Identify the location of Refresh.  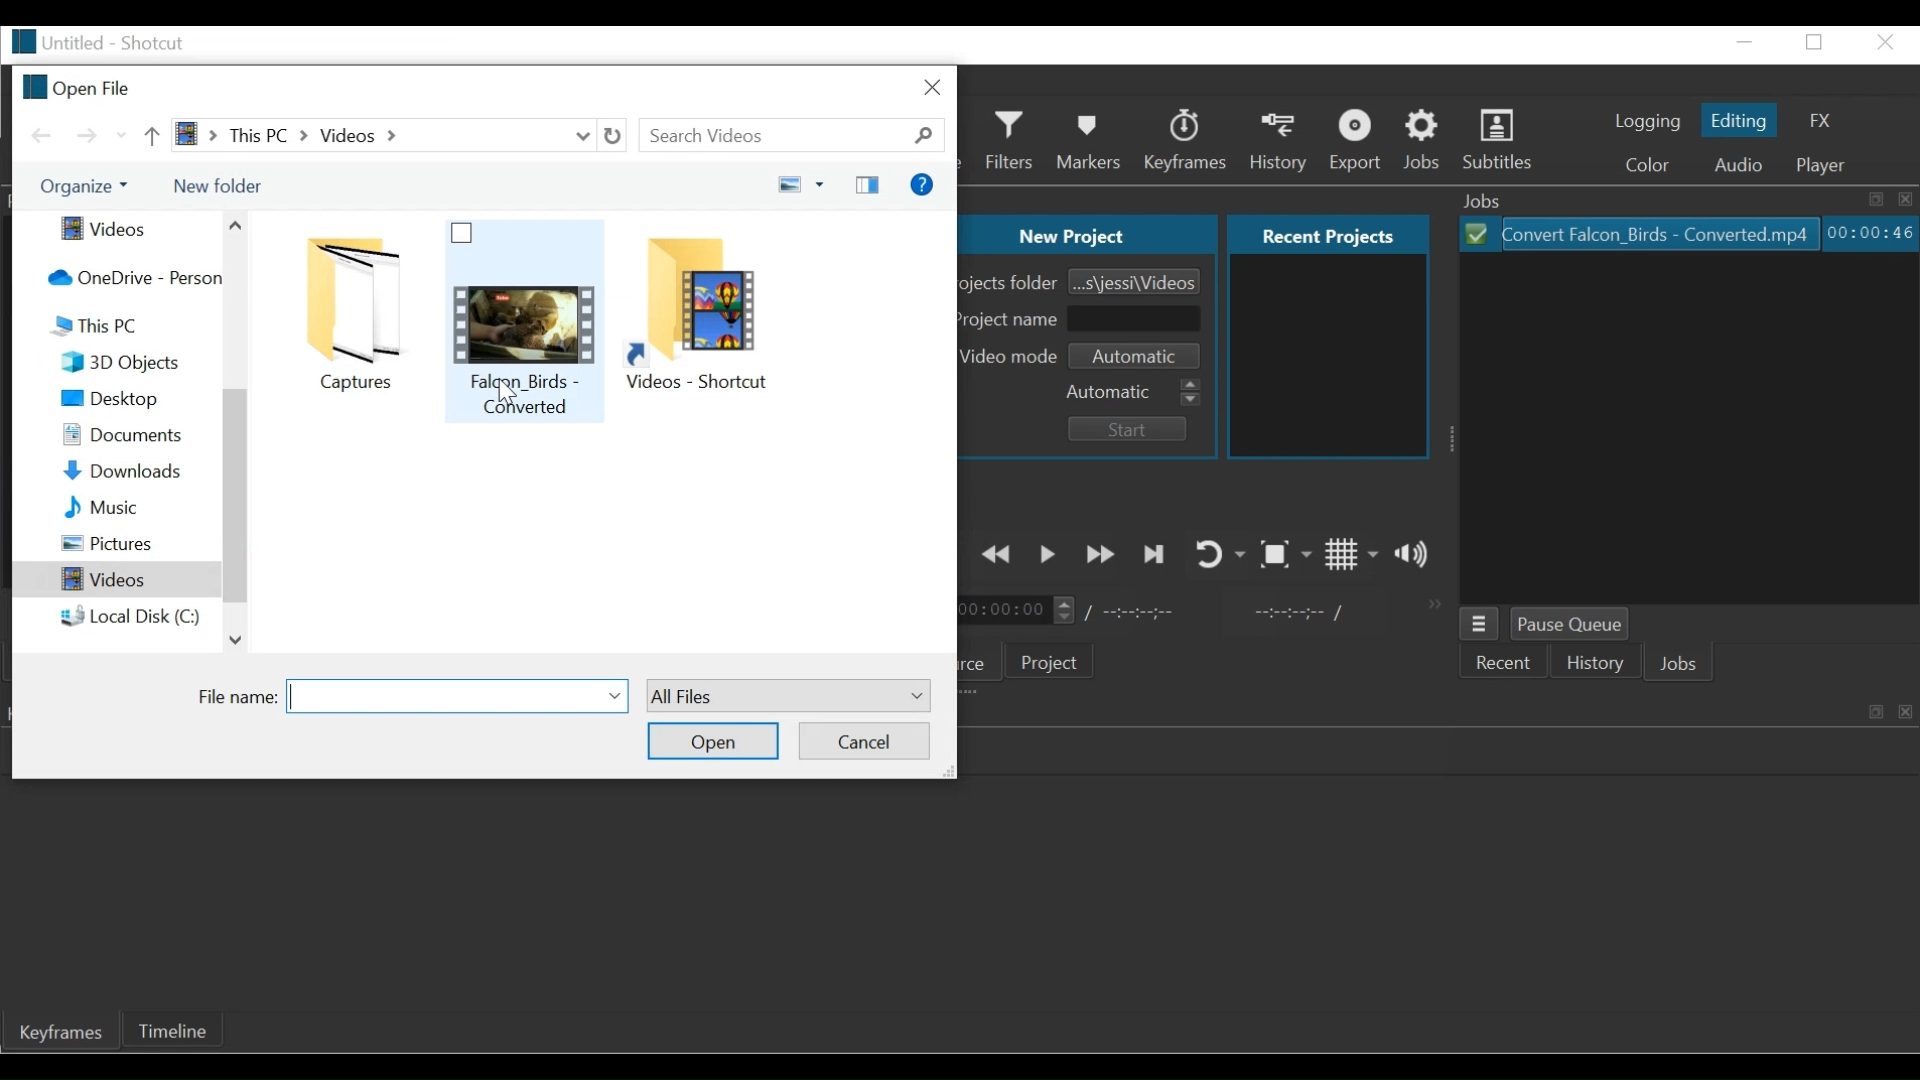
(610, 135).